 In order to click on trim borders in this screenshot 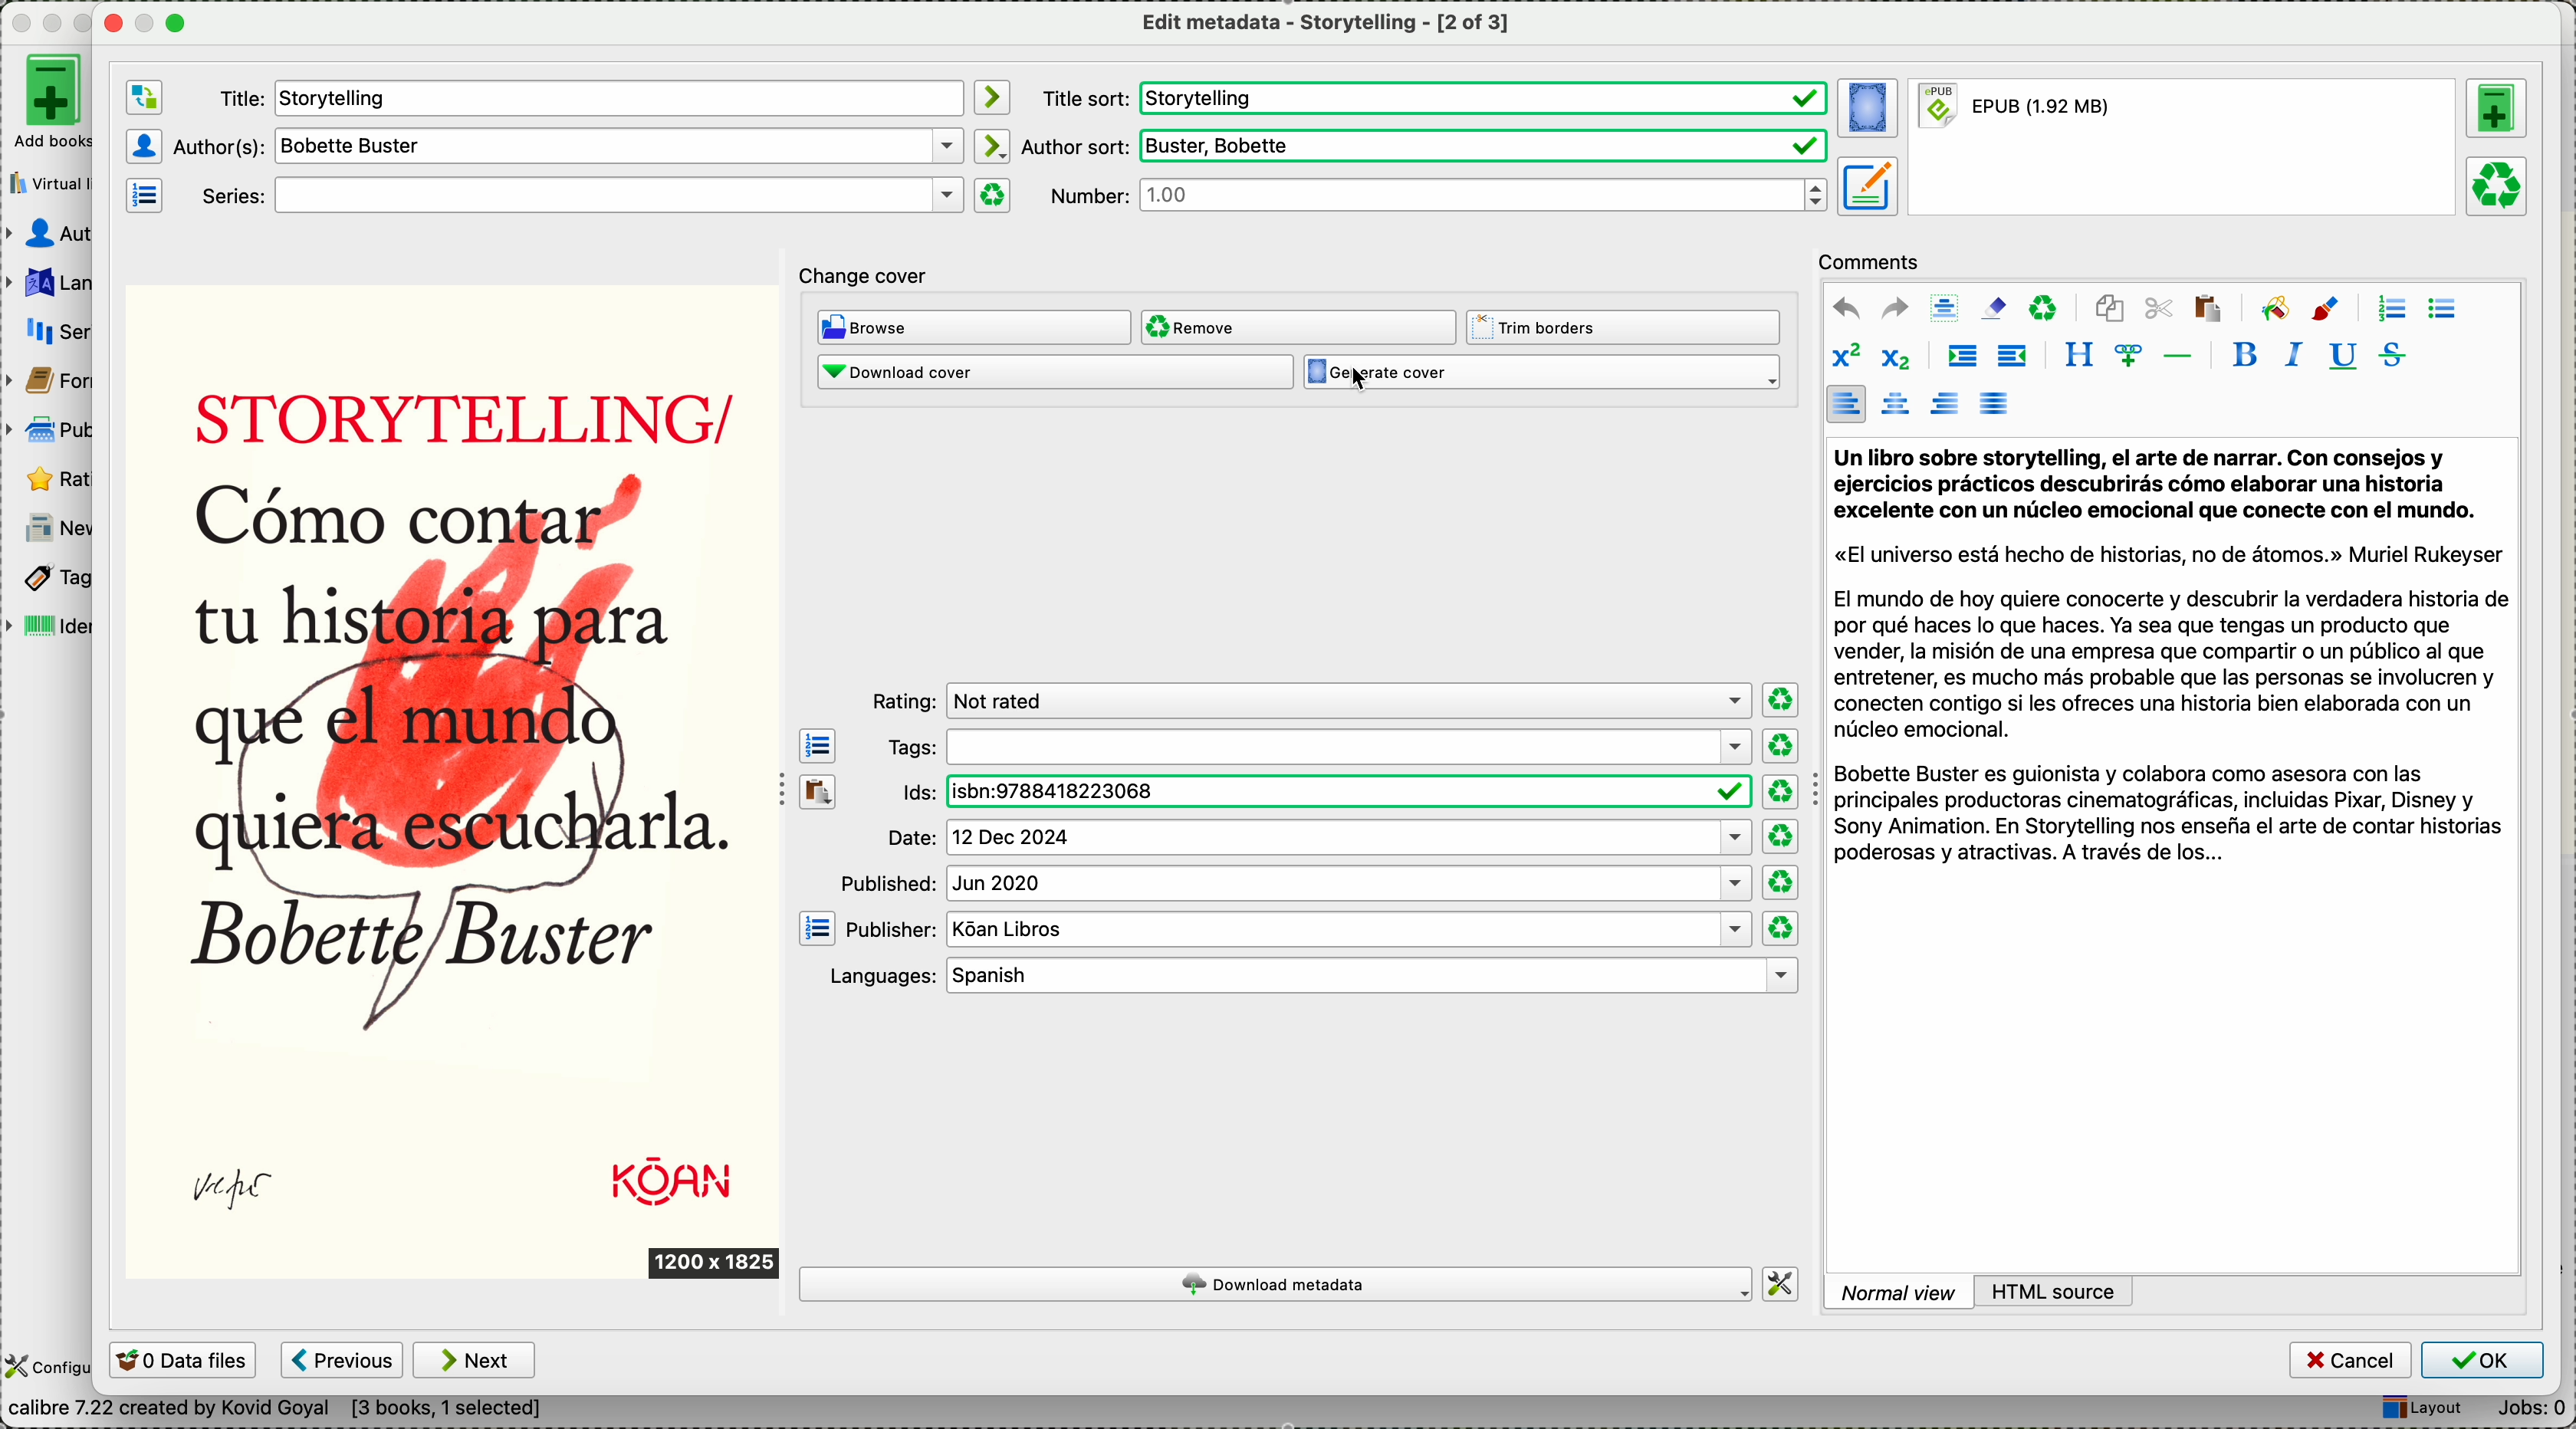, I will do `click(1624, 327)`.